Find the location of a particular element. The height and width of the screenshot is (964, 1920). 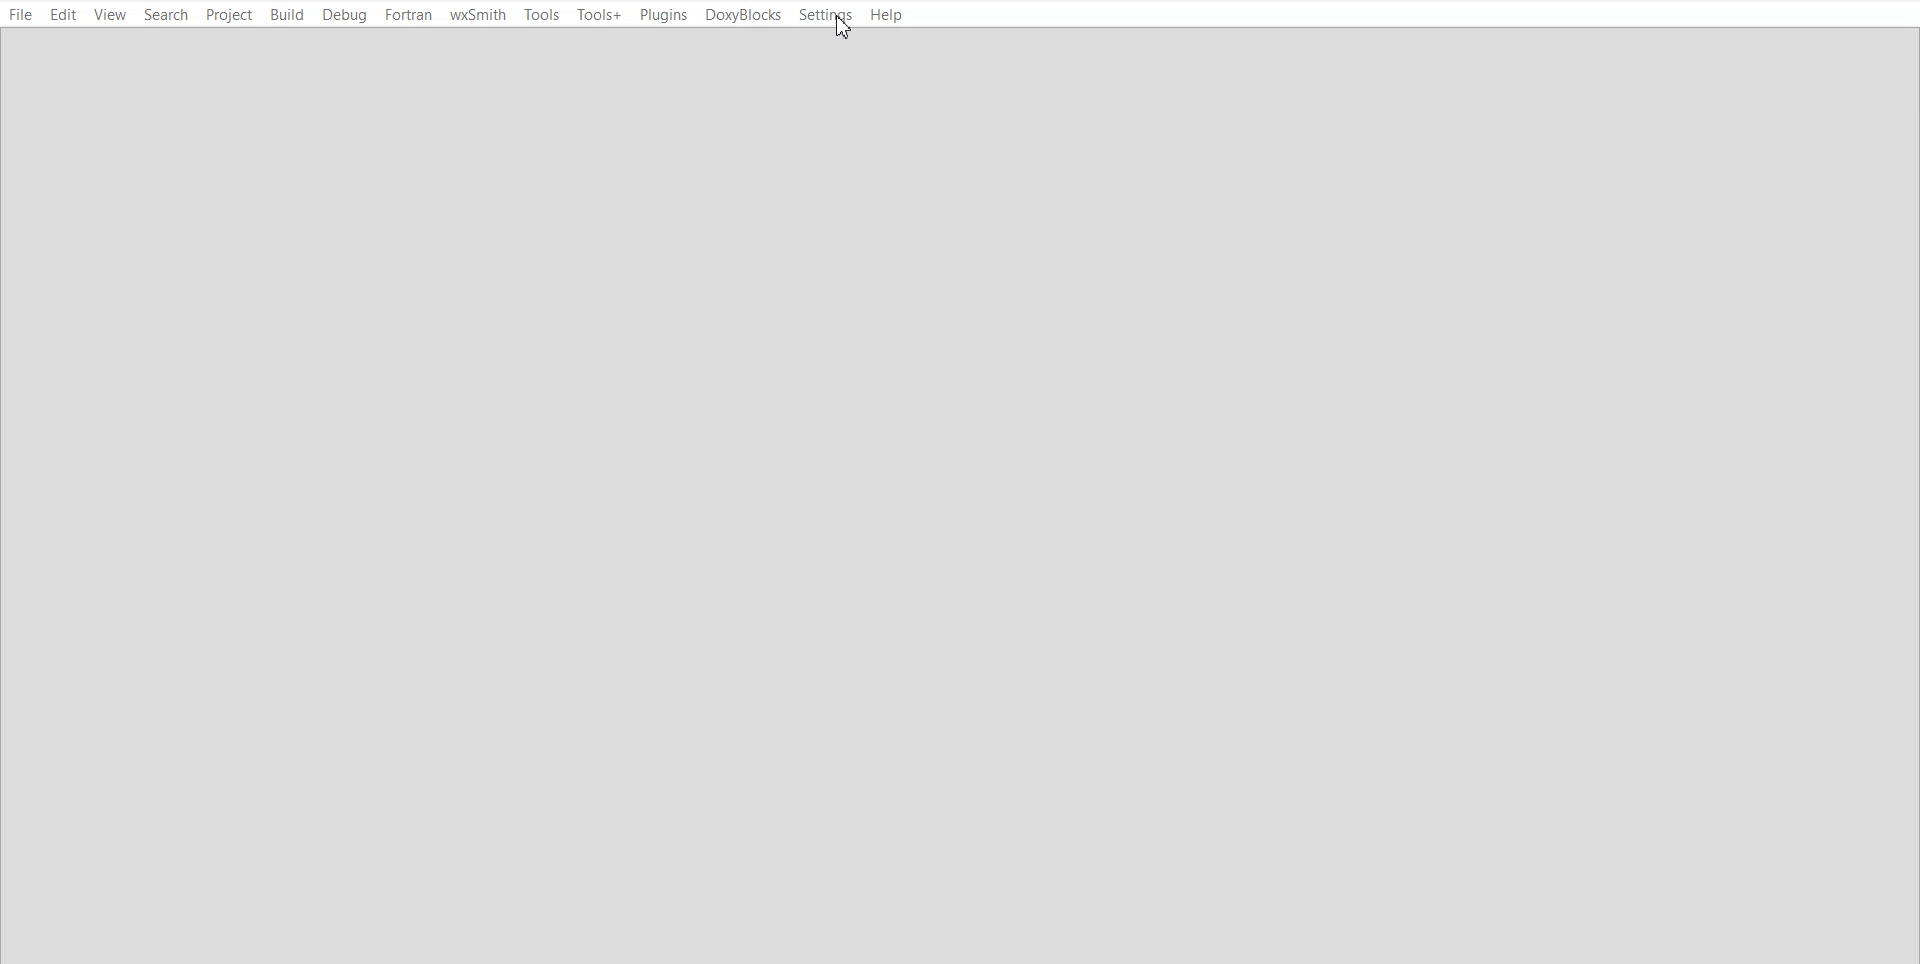

Search is located at coordinates (168, 15).